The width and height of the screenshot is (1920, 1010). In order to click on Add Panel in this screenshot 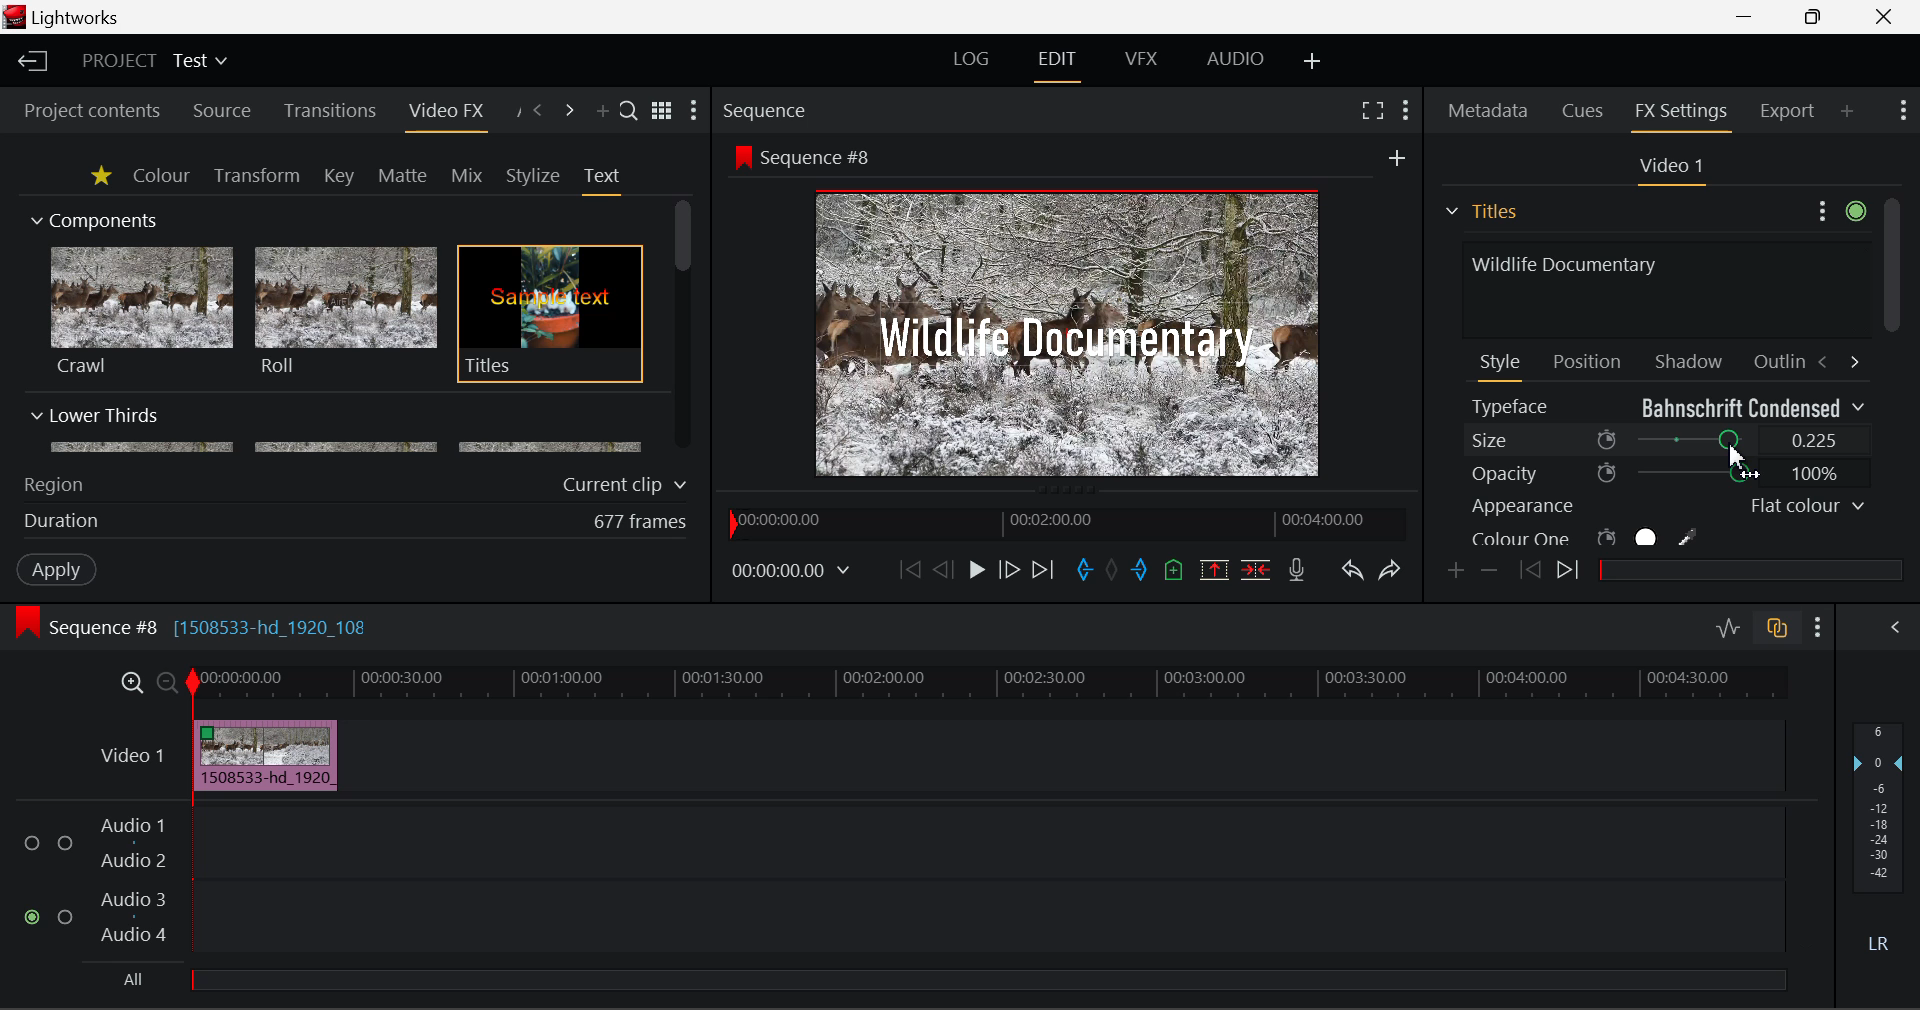, I will do `click(600, 112)`.